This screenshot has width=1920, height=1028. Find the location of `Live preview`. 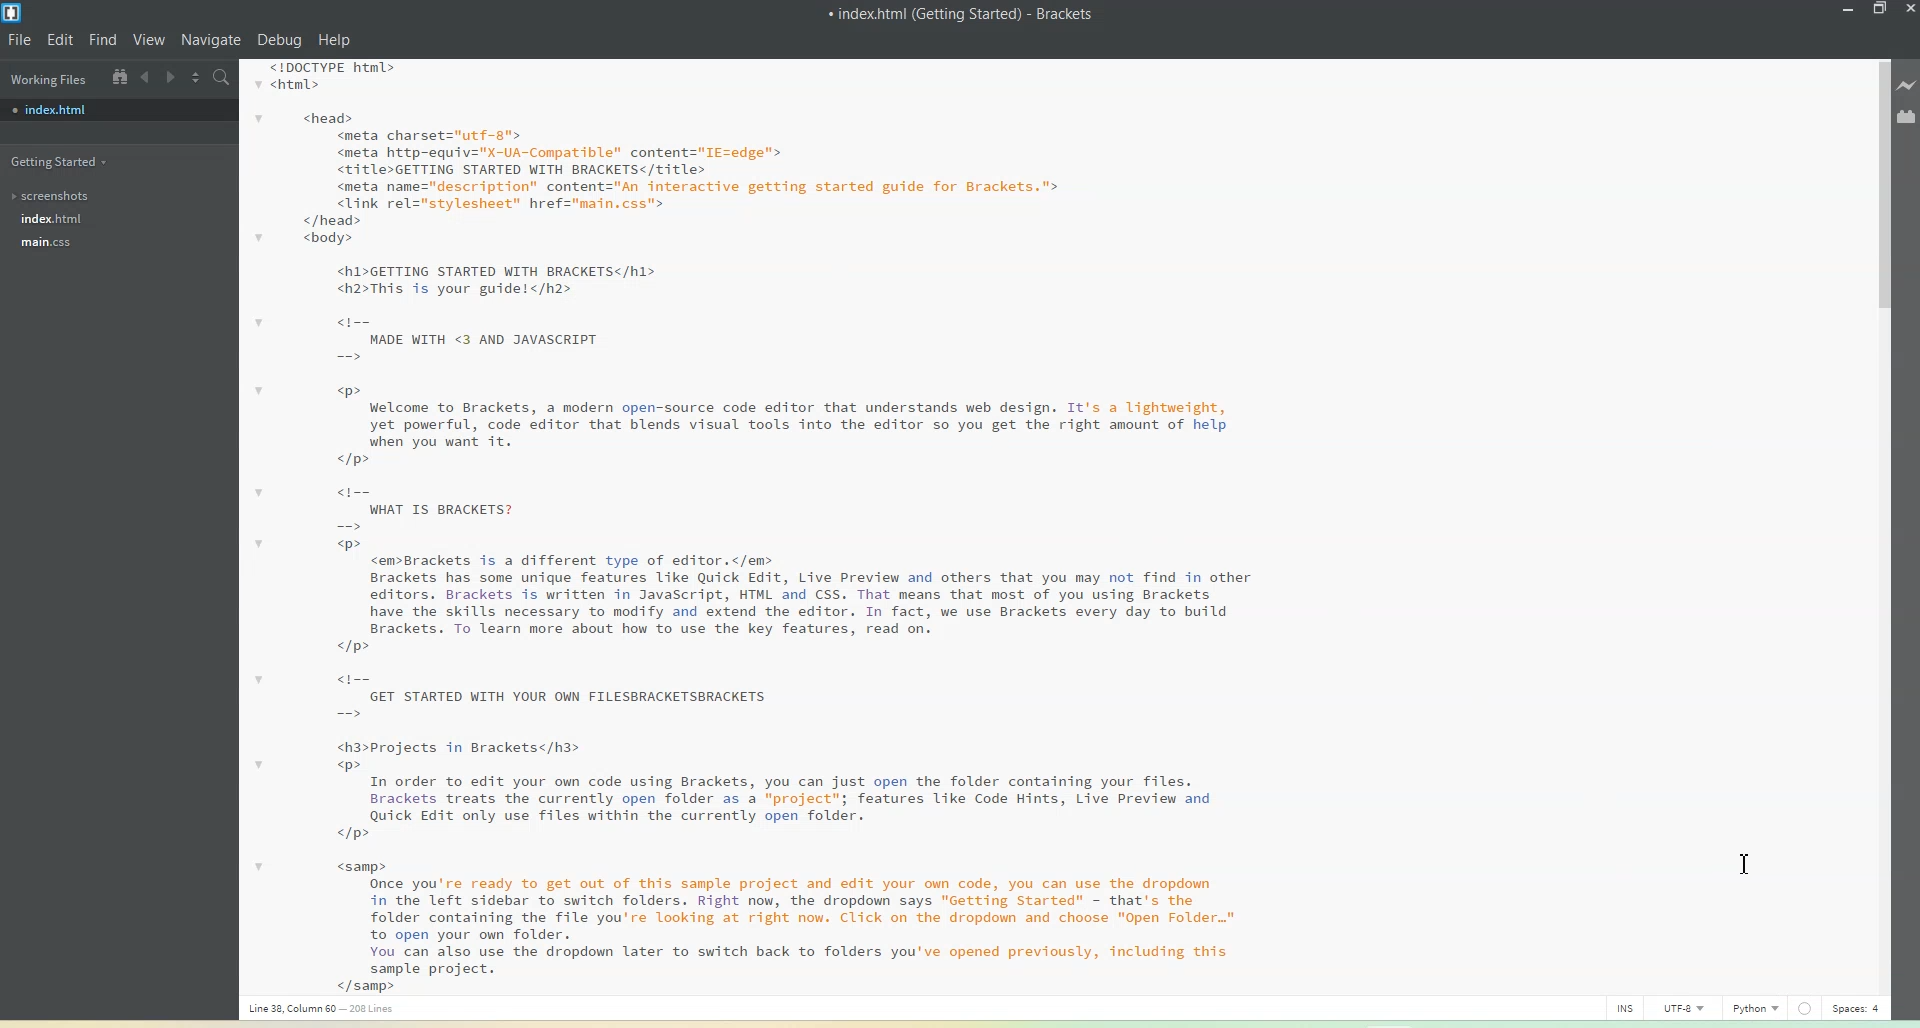

Live preview is located at coordinates (1908, 83).